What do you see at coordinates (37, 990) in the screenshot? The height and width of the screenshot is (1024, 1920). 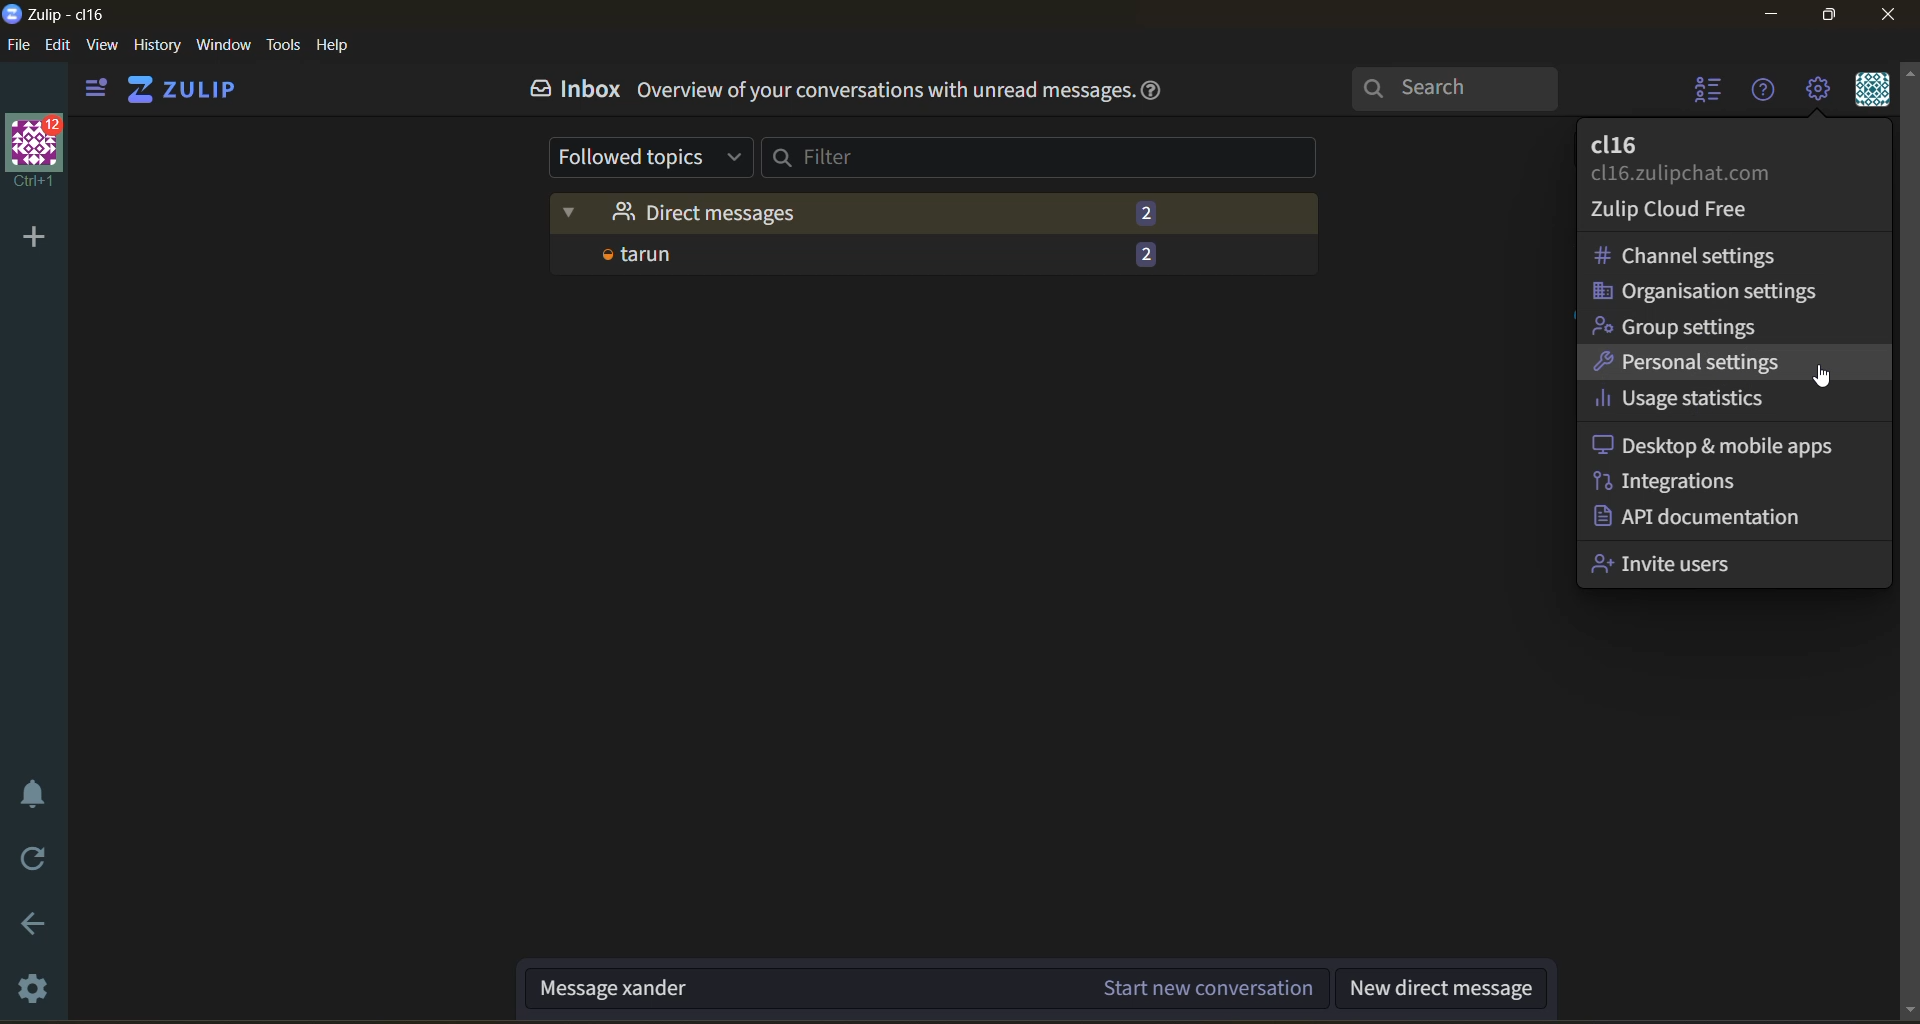 I see `settings` at bounding box center [37, 990].